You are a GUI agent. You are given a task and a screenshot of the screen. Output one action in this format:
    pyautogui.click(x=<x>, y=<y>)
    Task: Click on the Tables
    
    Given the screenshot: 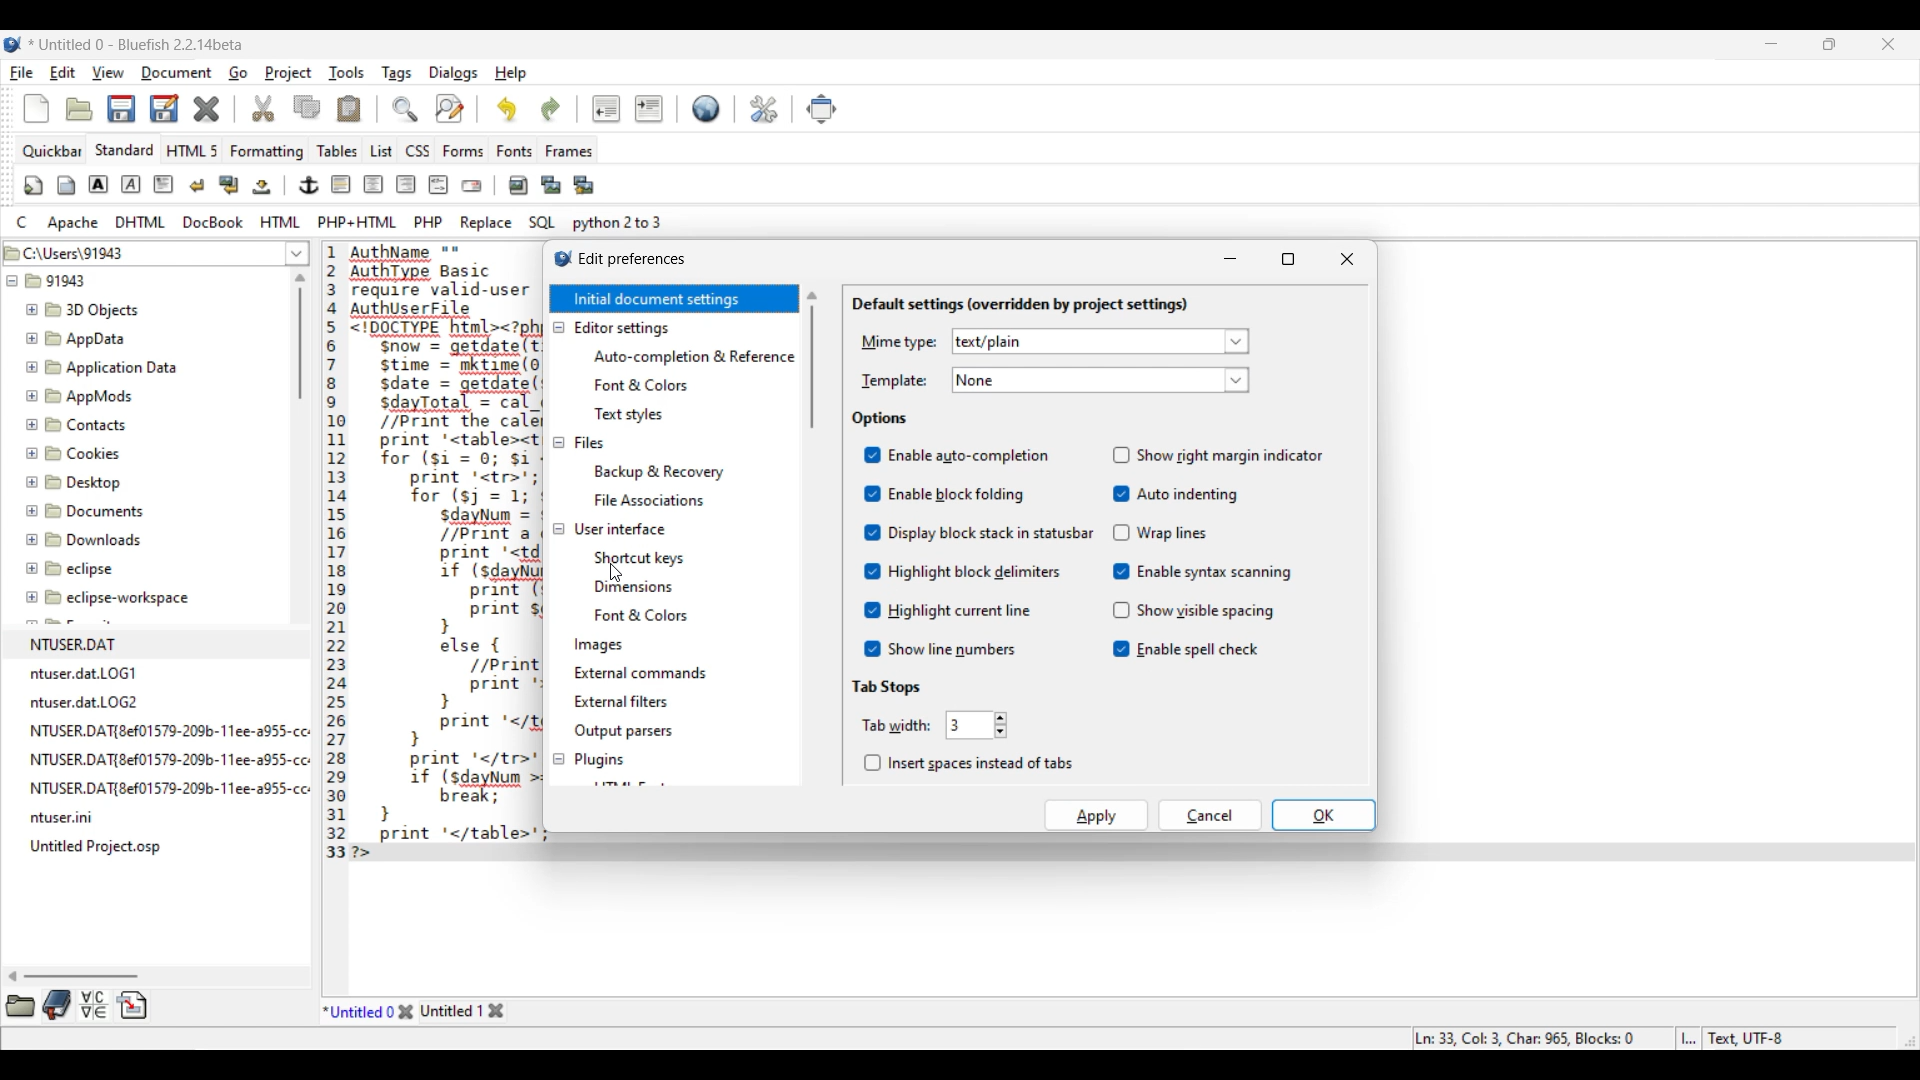 What is the action you would take?
    pyautogui.click(x=338, y=151)
    